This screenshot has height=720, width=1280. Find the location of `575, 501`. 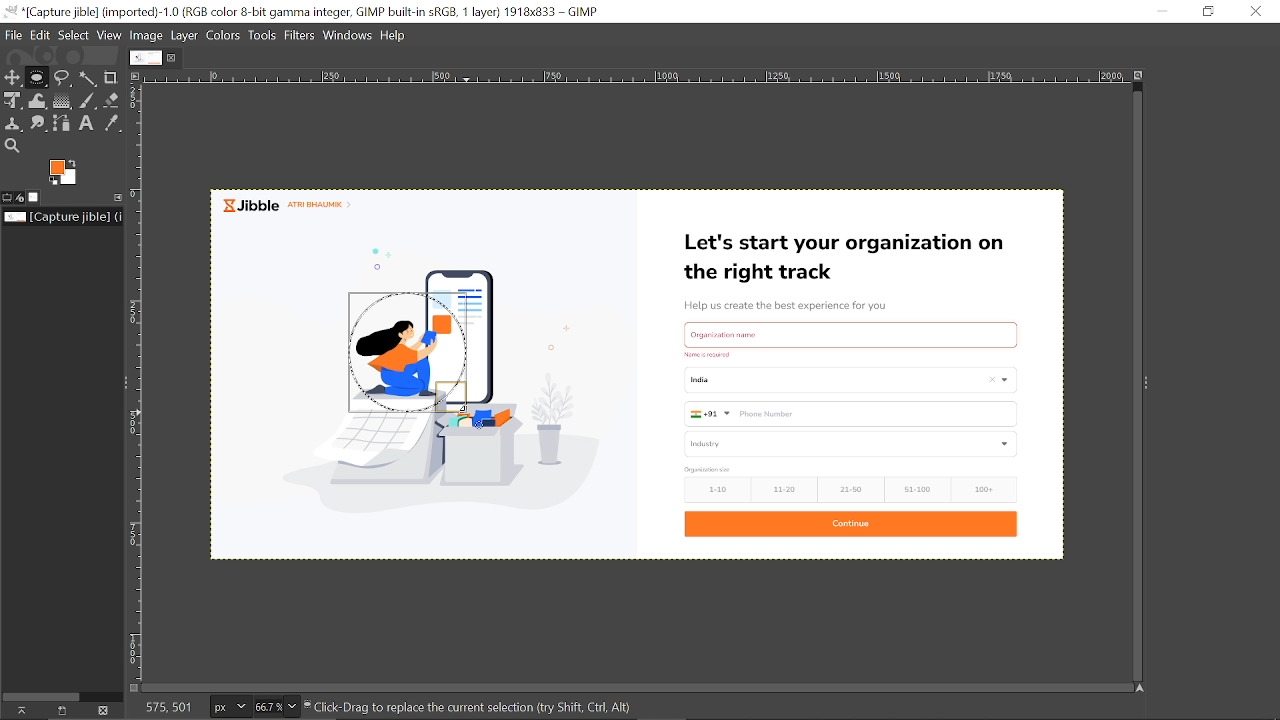

575, 501 is located at coordinates (166, 707).